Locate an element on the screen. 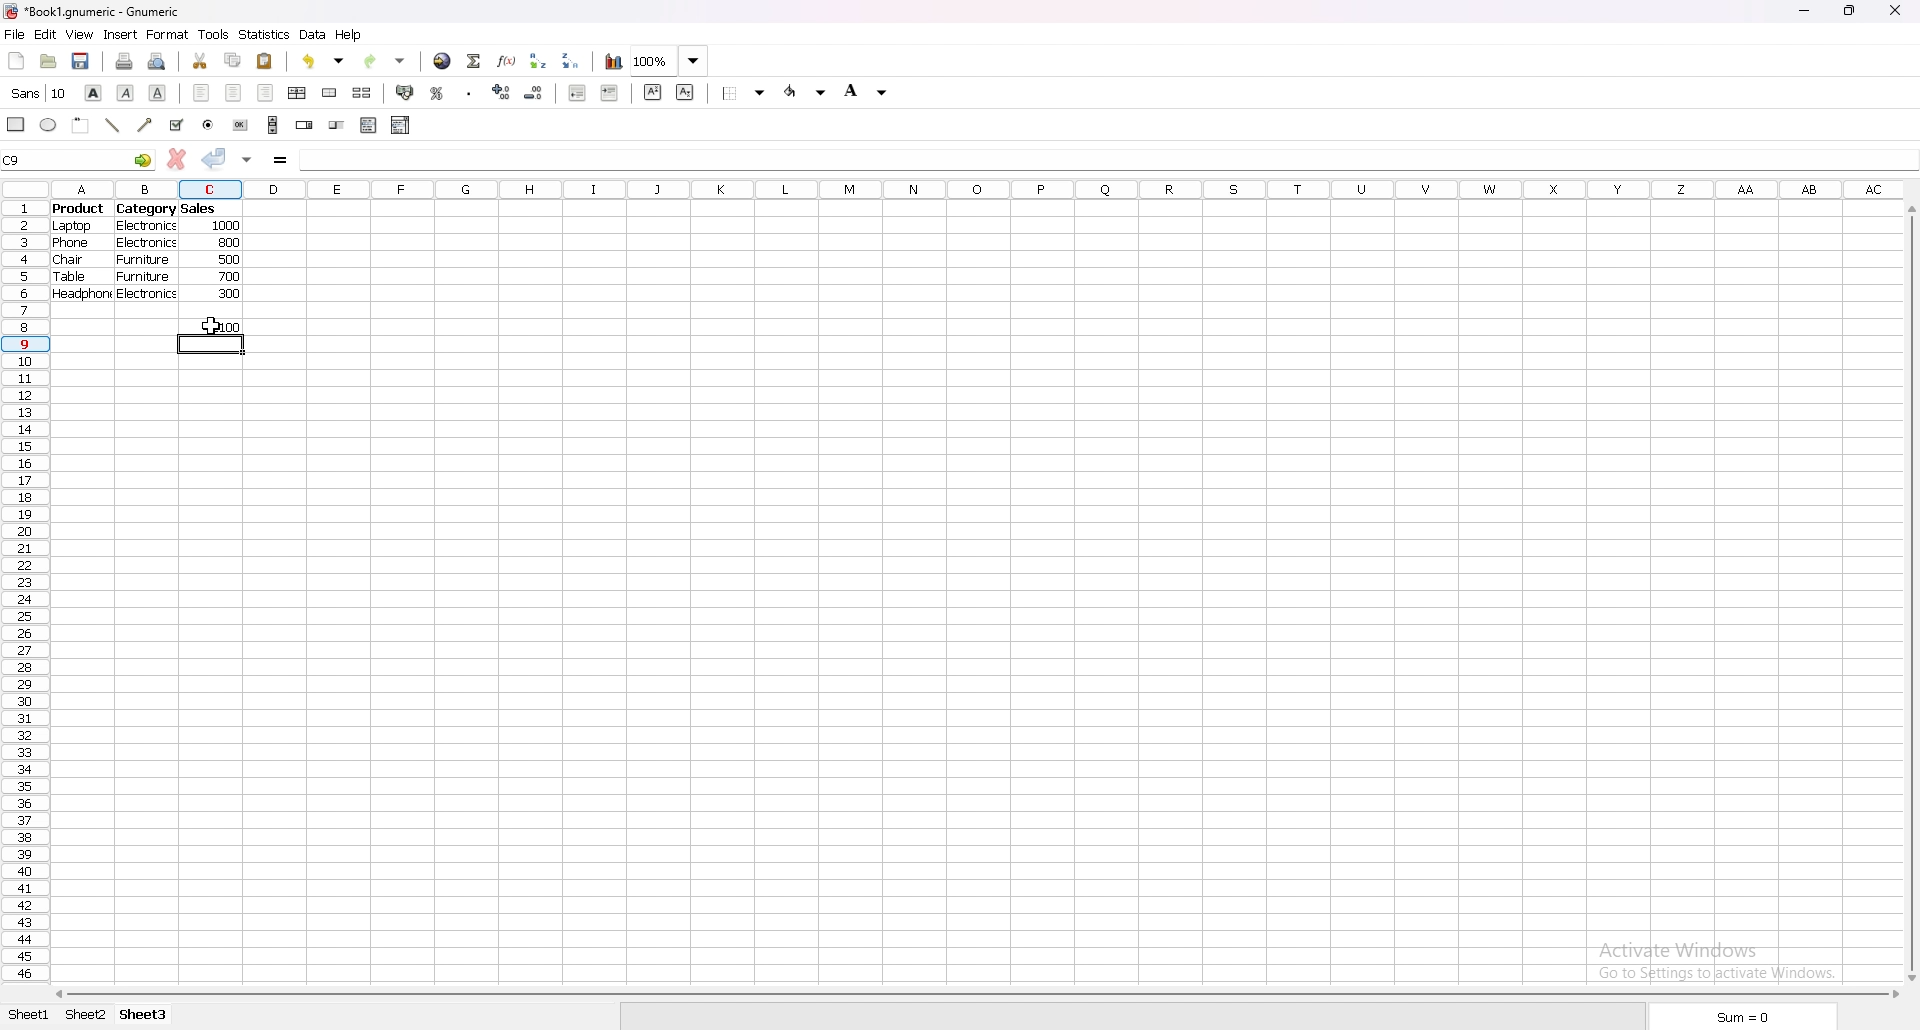 This screenshot has height=1030, width=1920. save is located at coordinates (81, 61).